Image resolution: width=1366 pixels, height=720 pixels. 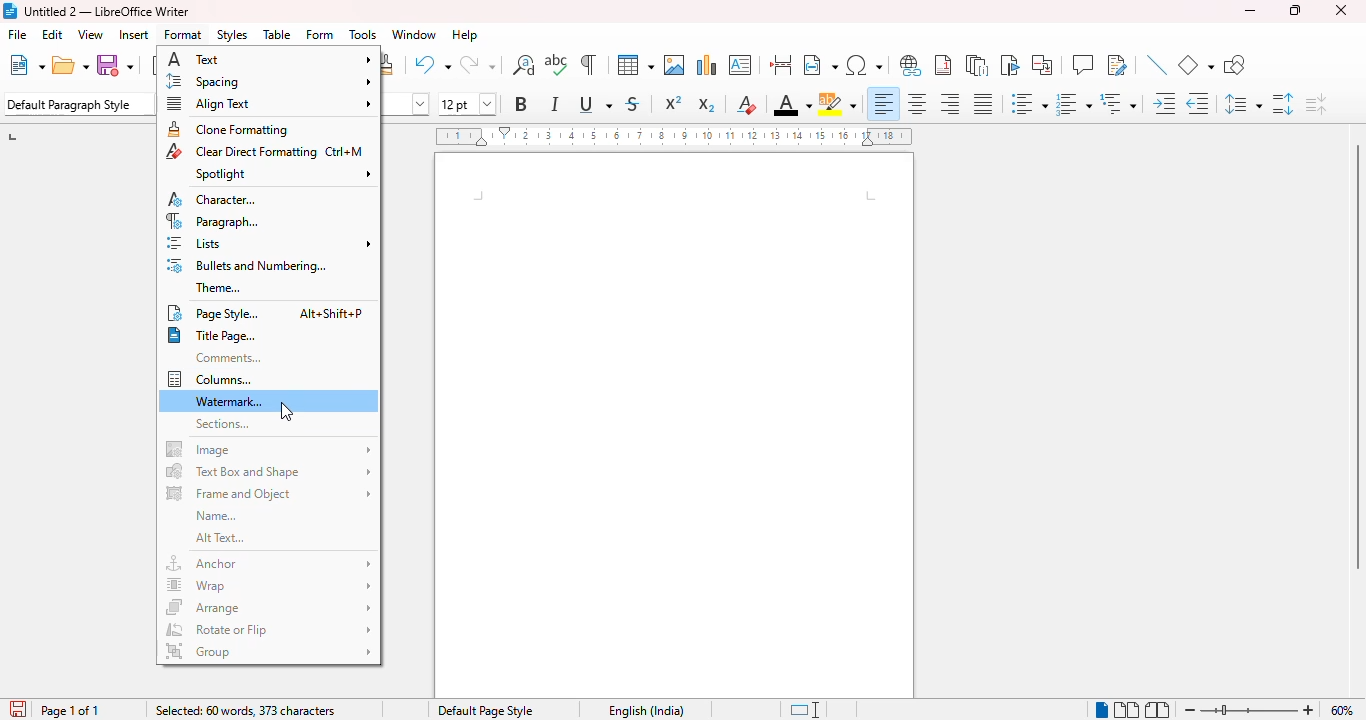 What do you see at coordinates (227, 129) in the screenshot?
I see `clone formatting` at bounding box center [227, 129].